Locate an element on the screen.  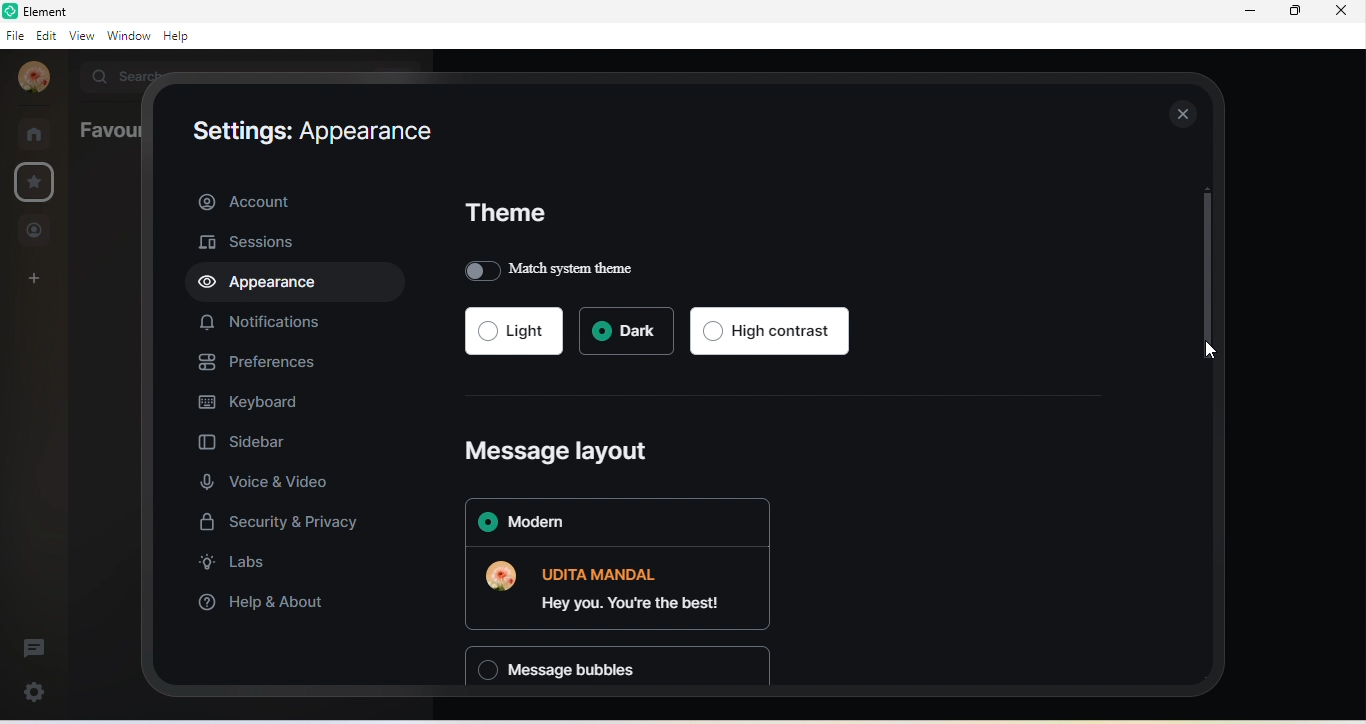
preferences is located at coordinates (257, 361).